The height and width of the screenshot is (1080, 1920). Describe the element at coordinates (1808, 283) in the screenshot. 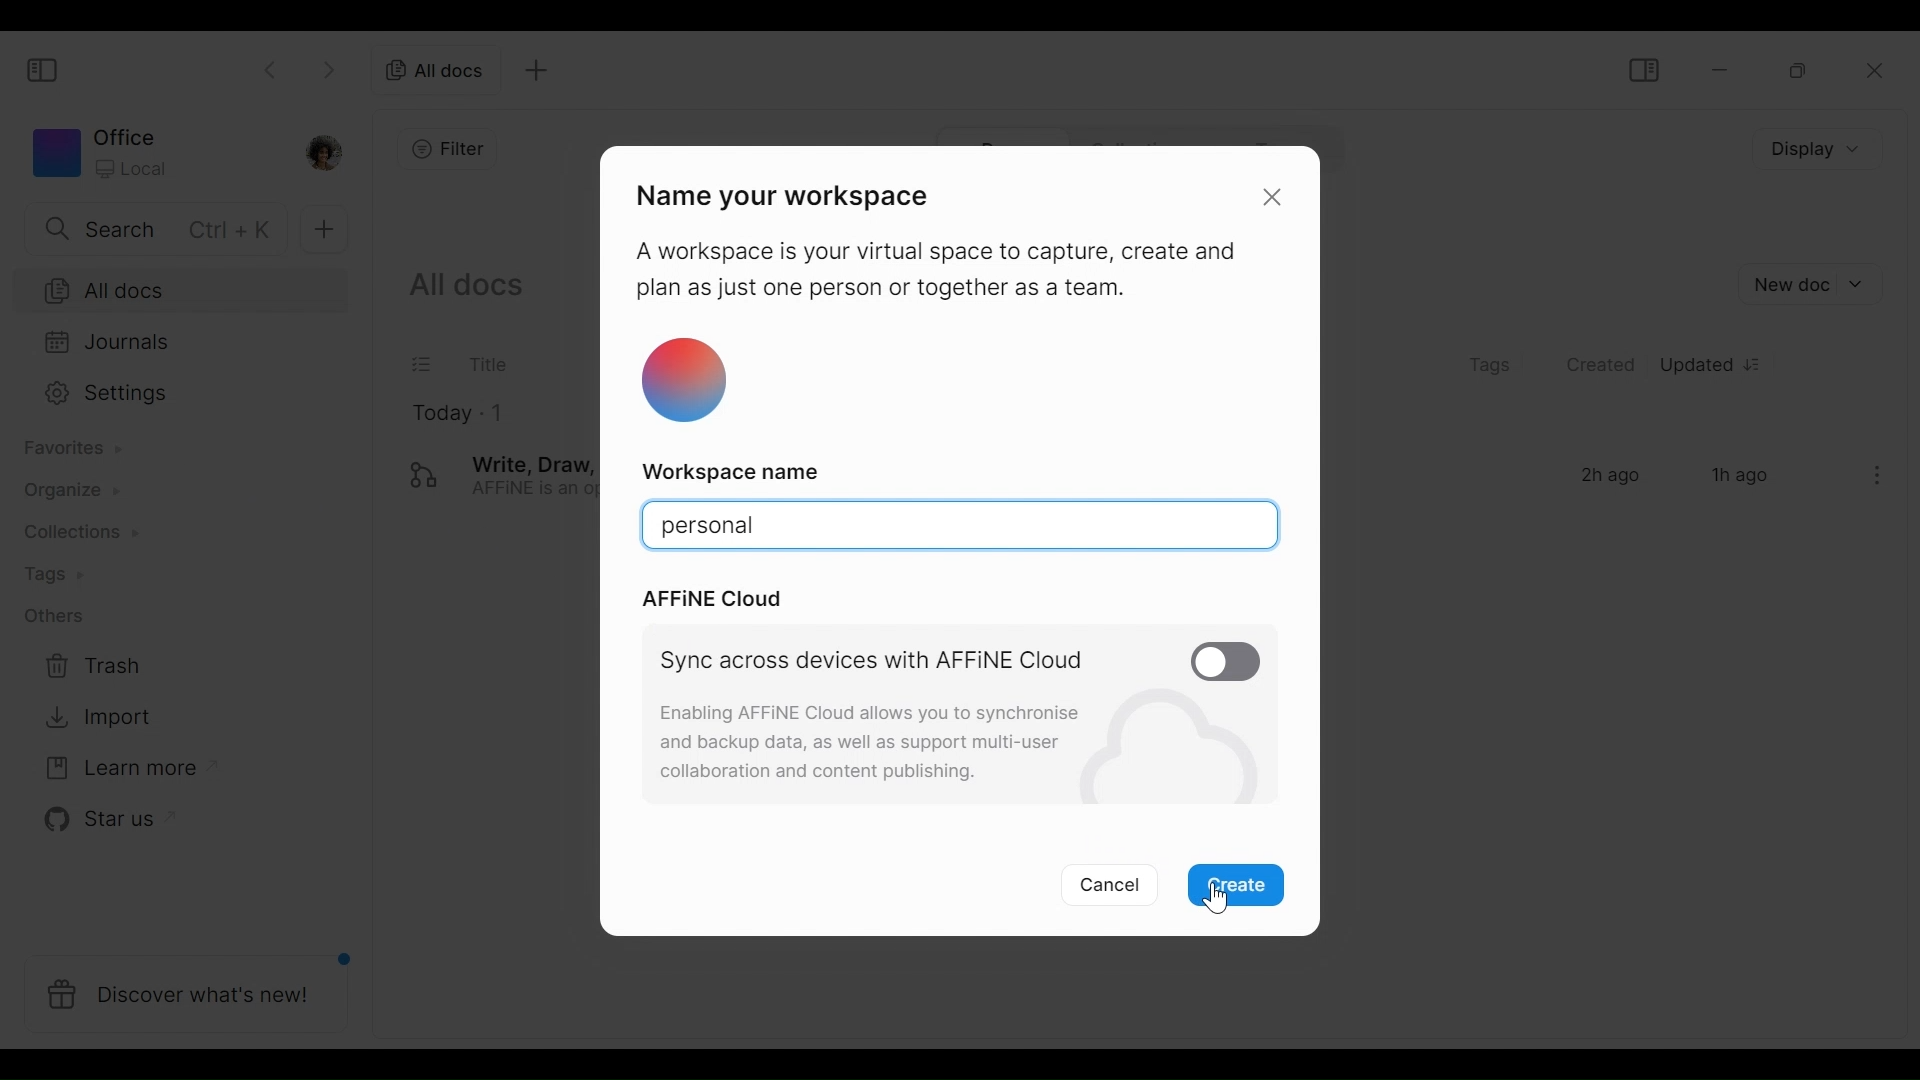

I see `New document` at that location.